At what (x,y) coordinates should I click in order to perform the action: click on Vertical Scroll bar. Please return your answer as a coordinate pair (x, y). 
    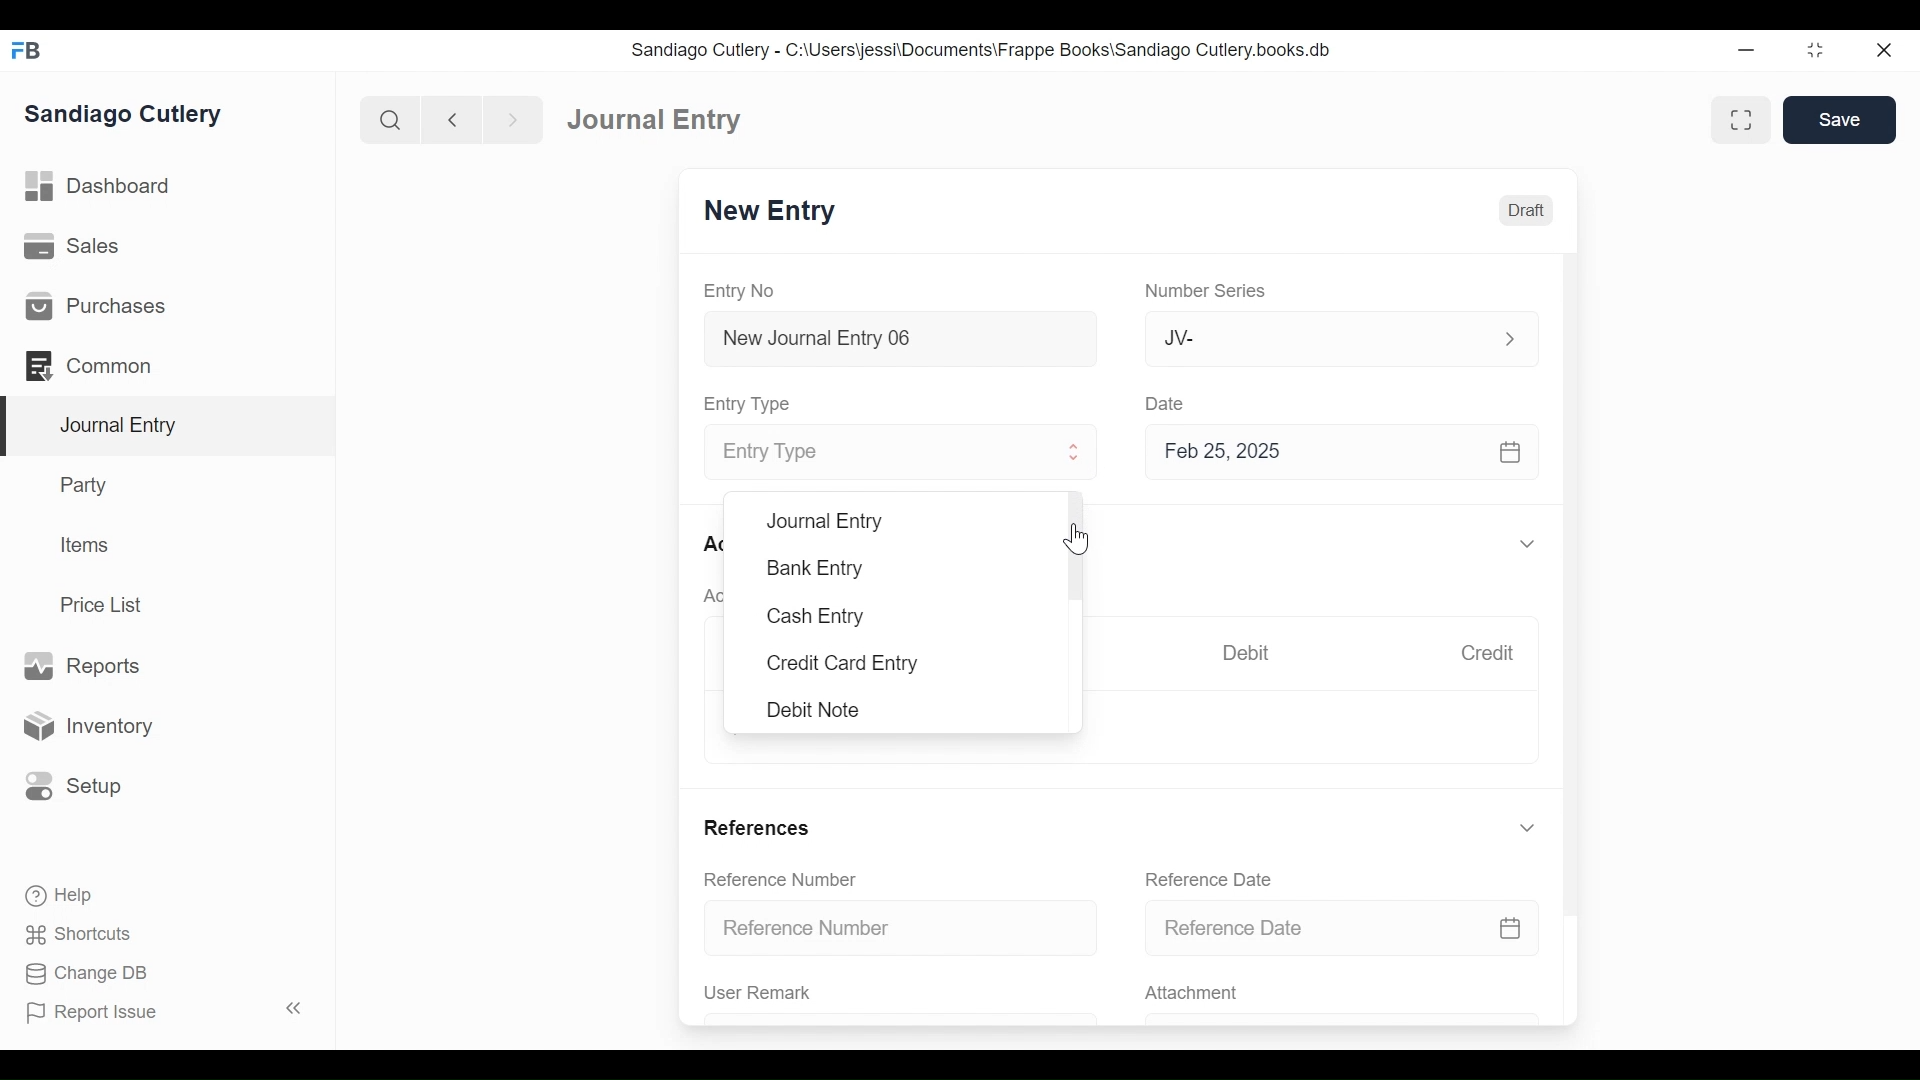
    Looking at the image, I should click on (1573, 568).